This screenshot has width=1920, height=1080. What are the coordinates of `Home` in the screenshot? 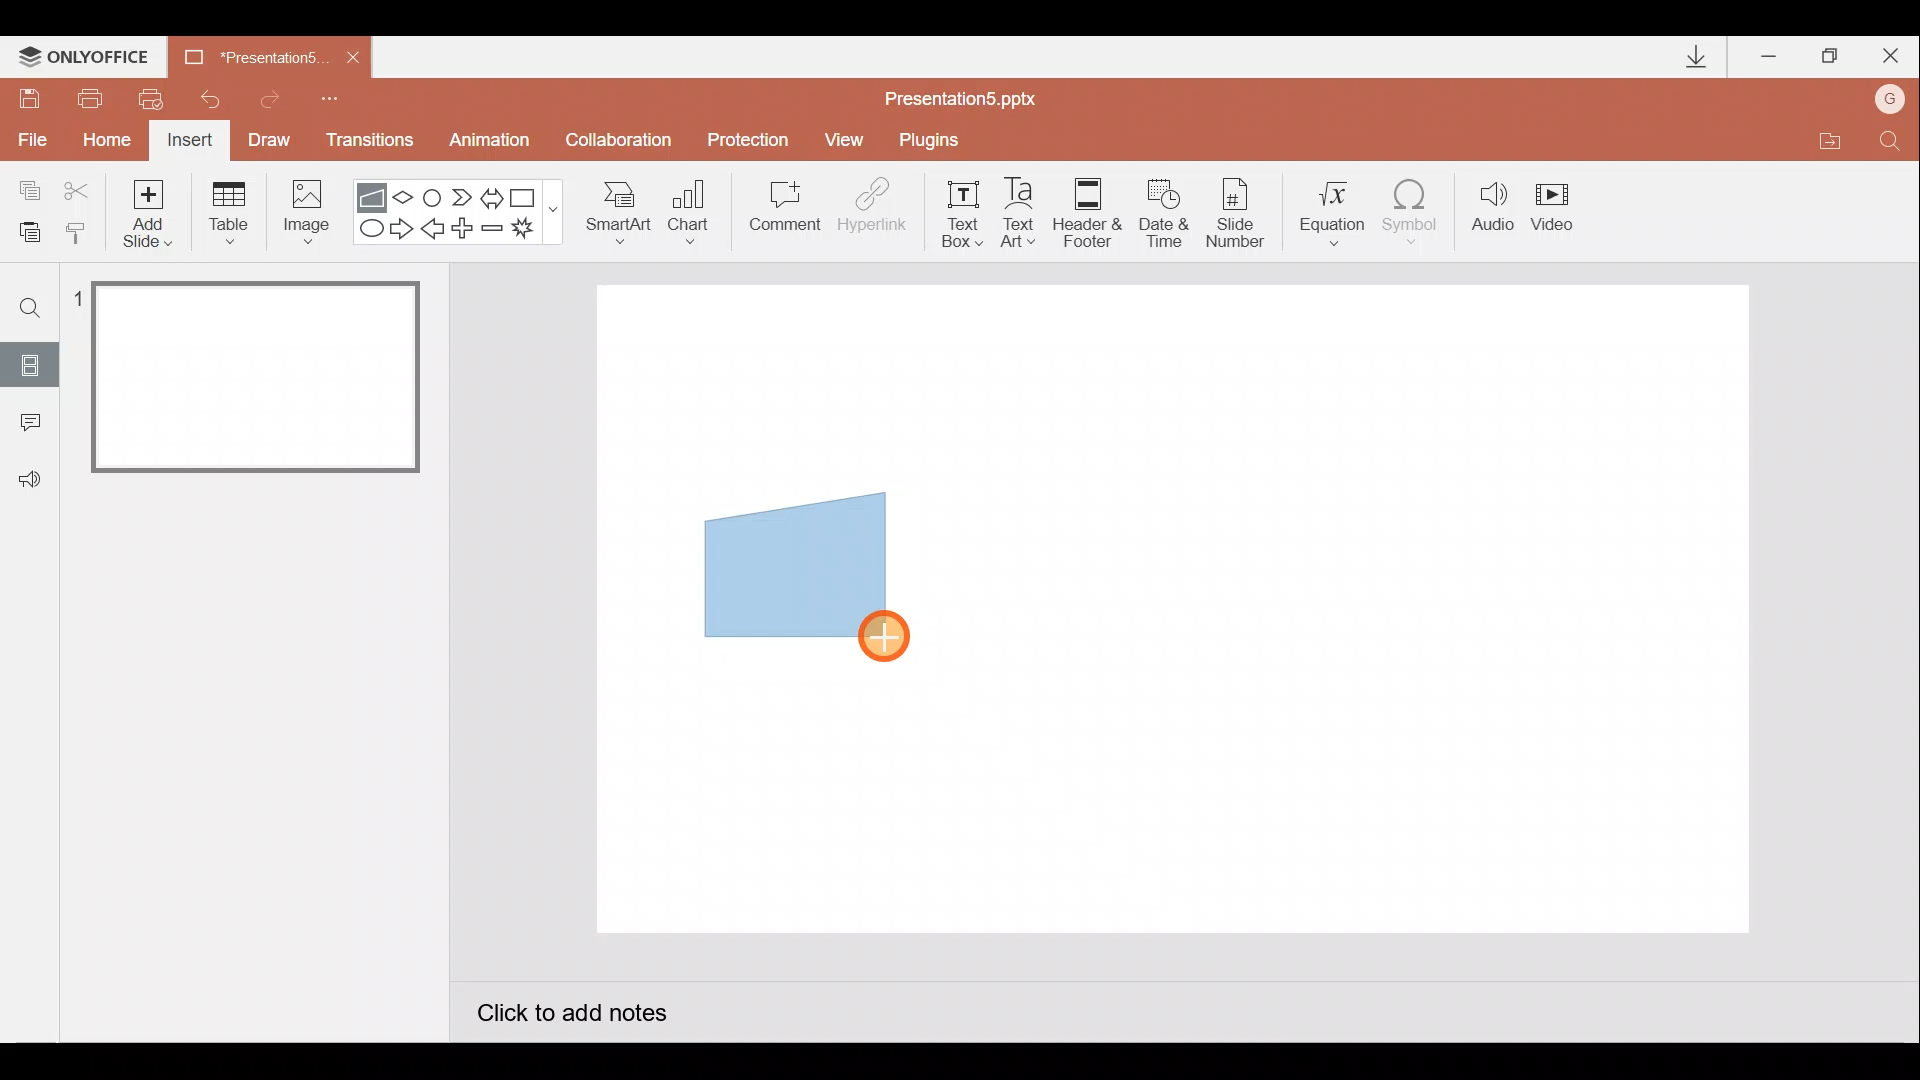 It's located at (101, 135).